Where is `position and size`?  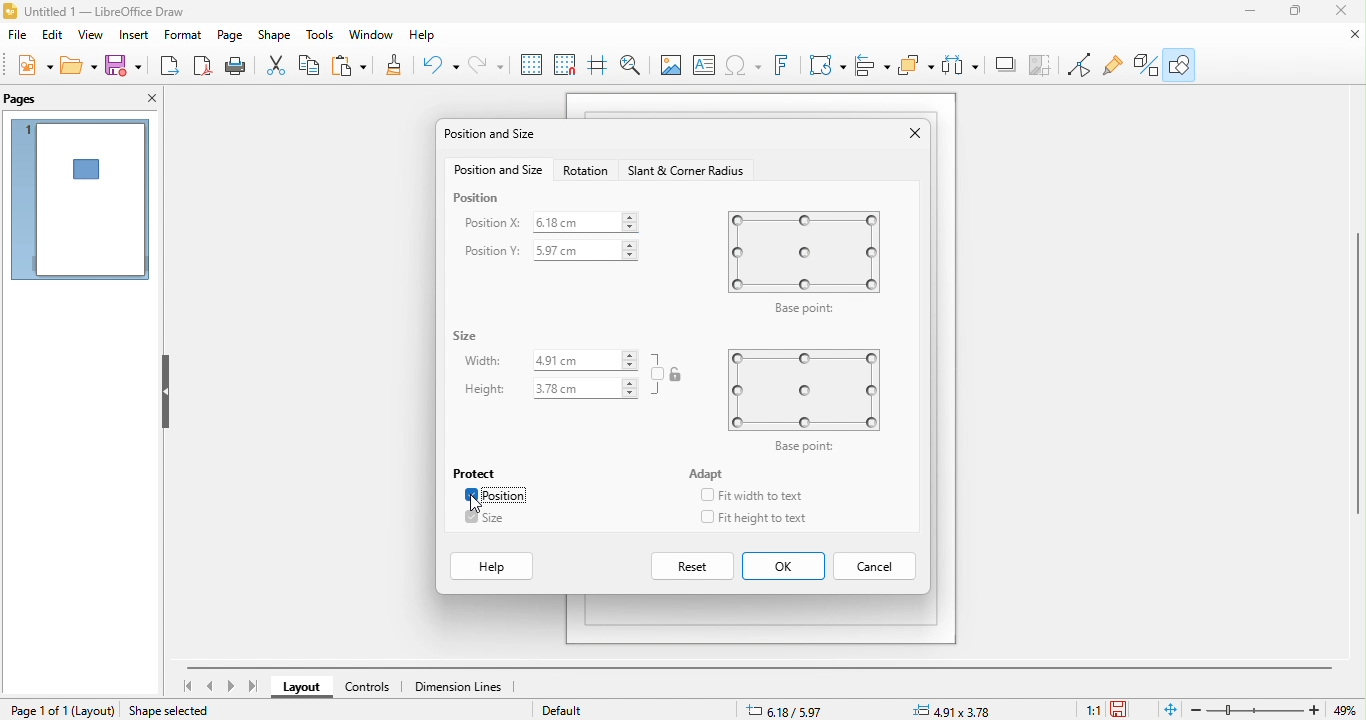
position and size is located at coordinates (496, 171).